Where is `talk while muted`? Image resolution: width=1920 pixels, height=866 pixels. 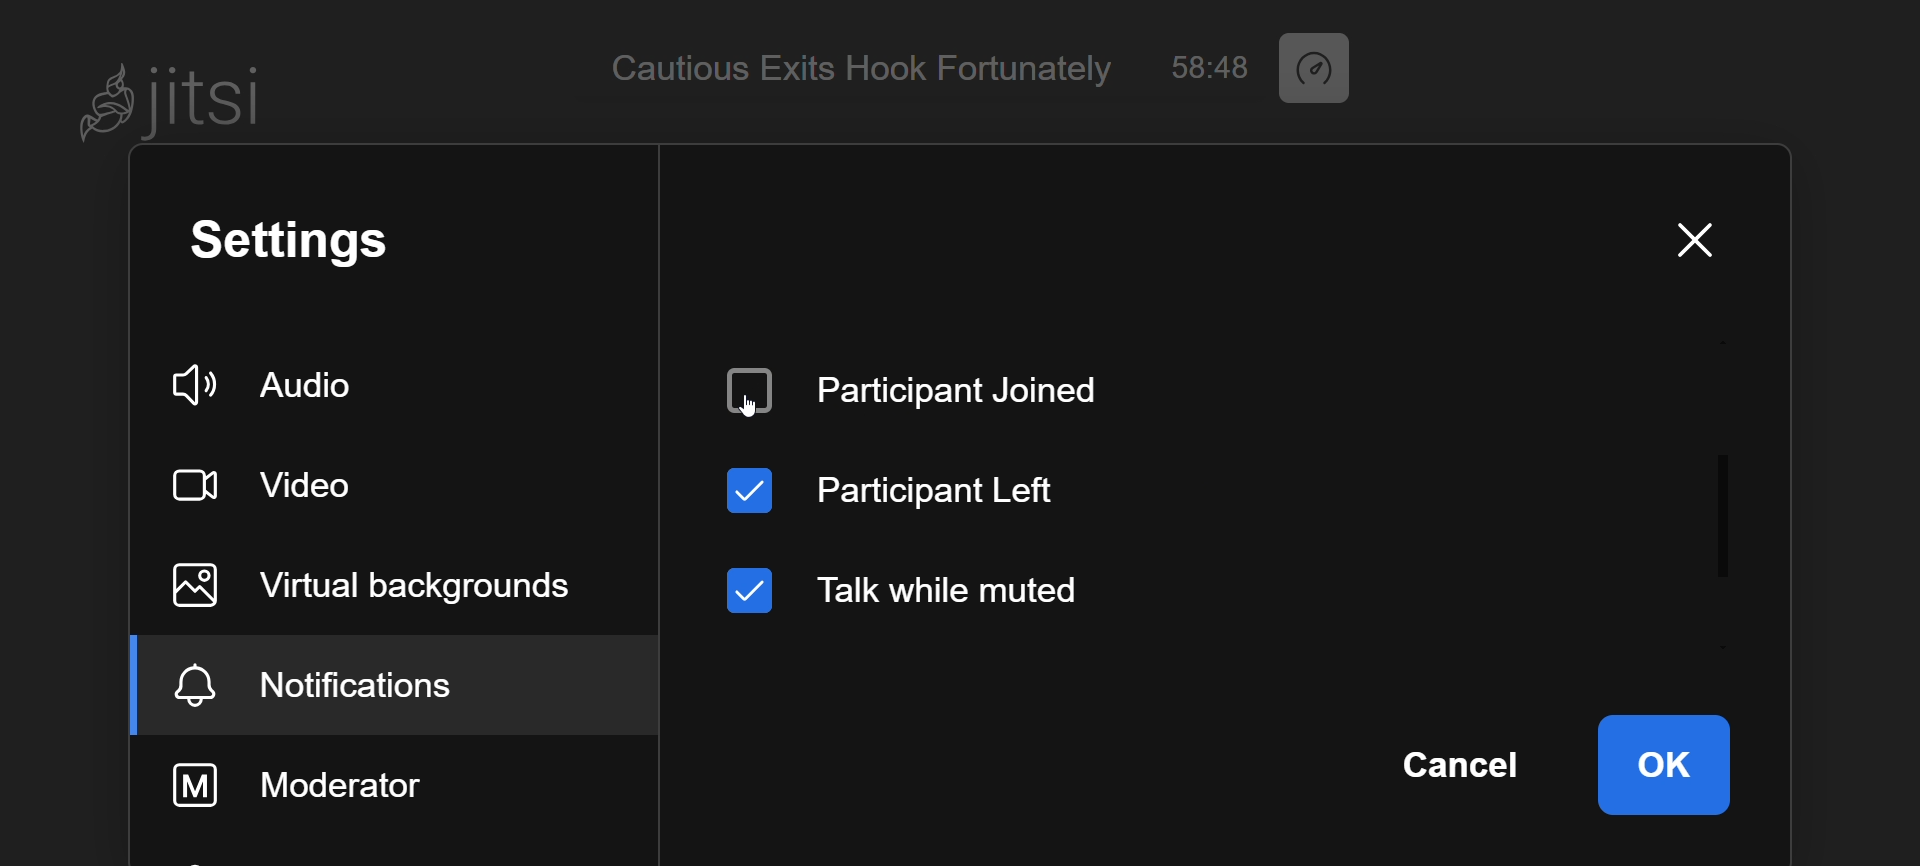 talk while muted is located at coordinates (931, 589).